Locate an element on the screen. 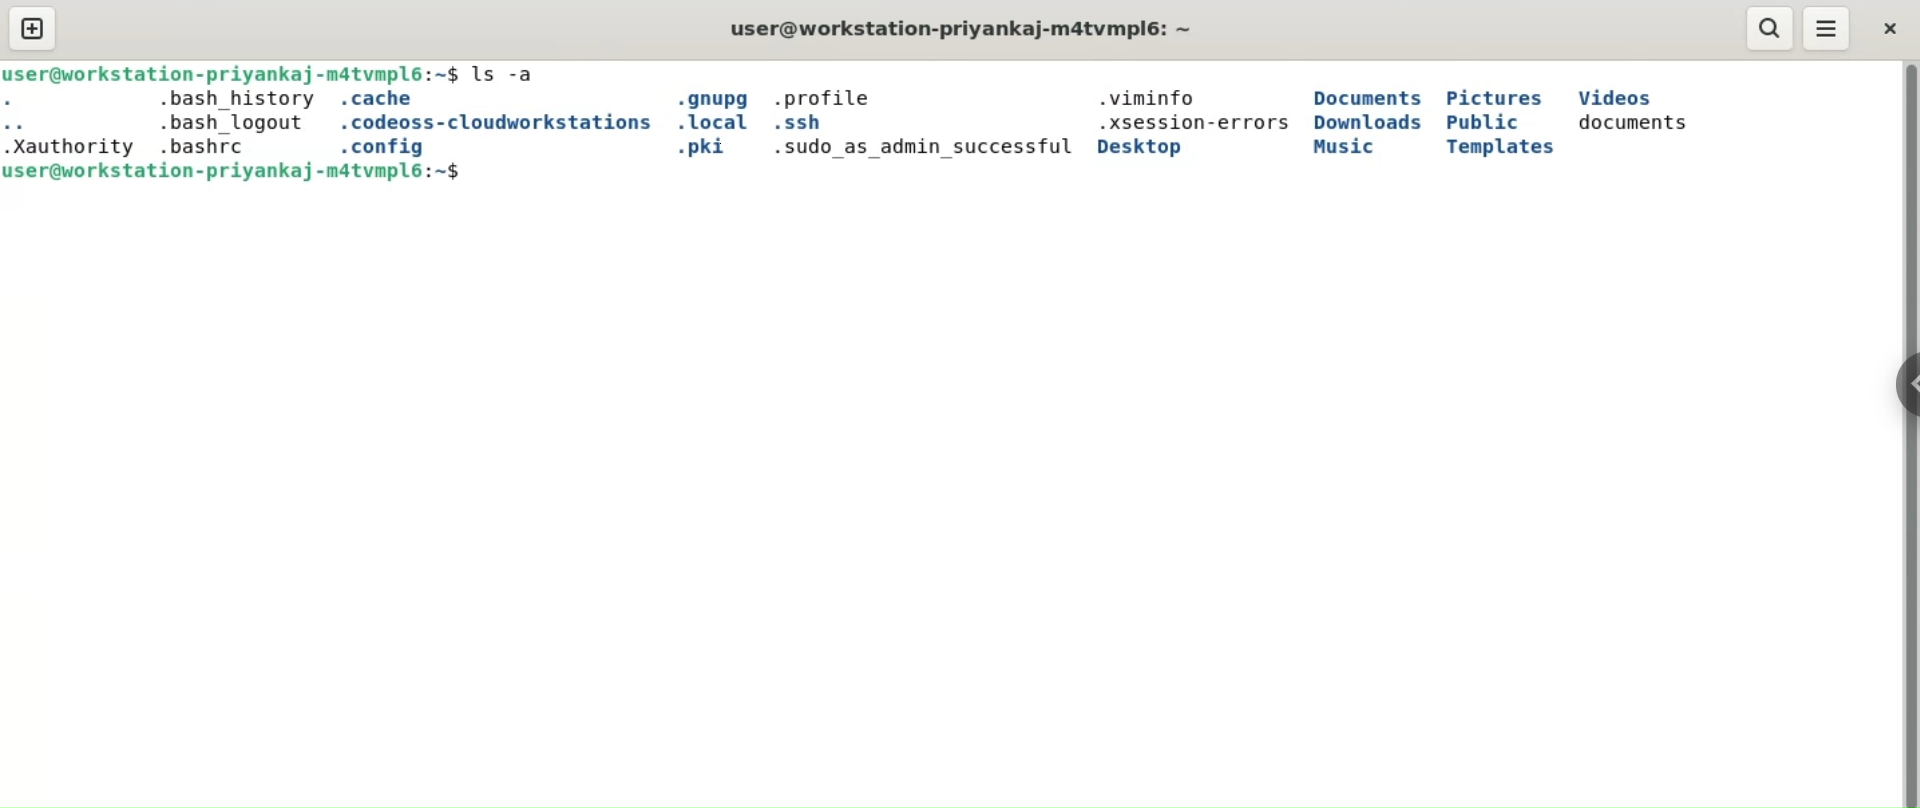 This screenshot has width=1920, height=808. Public is located at coordinates (1490, 124).